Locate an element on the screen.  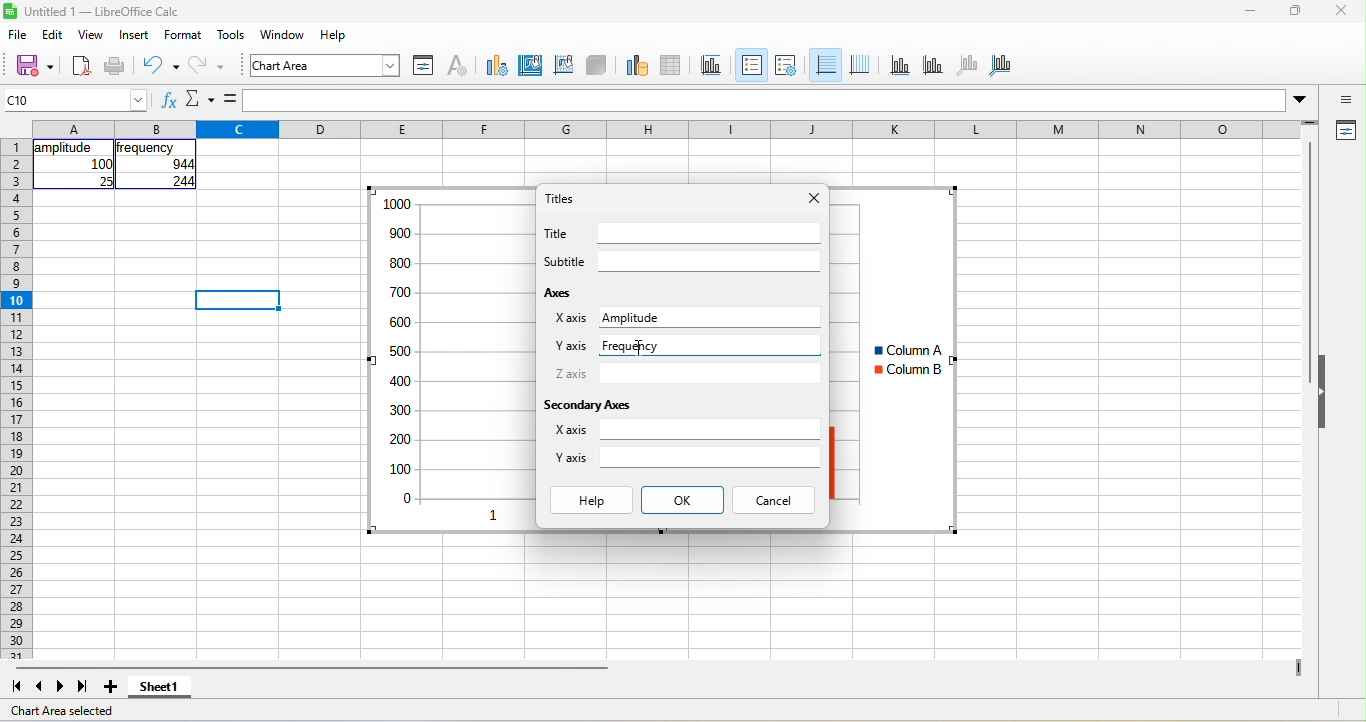
chart wall is located at coordinates (563, 66).